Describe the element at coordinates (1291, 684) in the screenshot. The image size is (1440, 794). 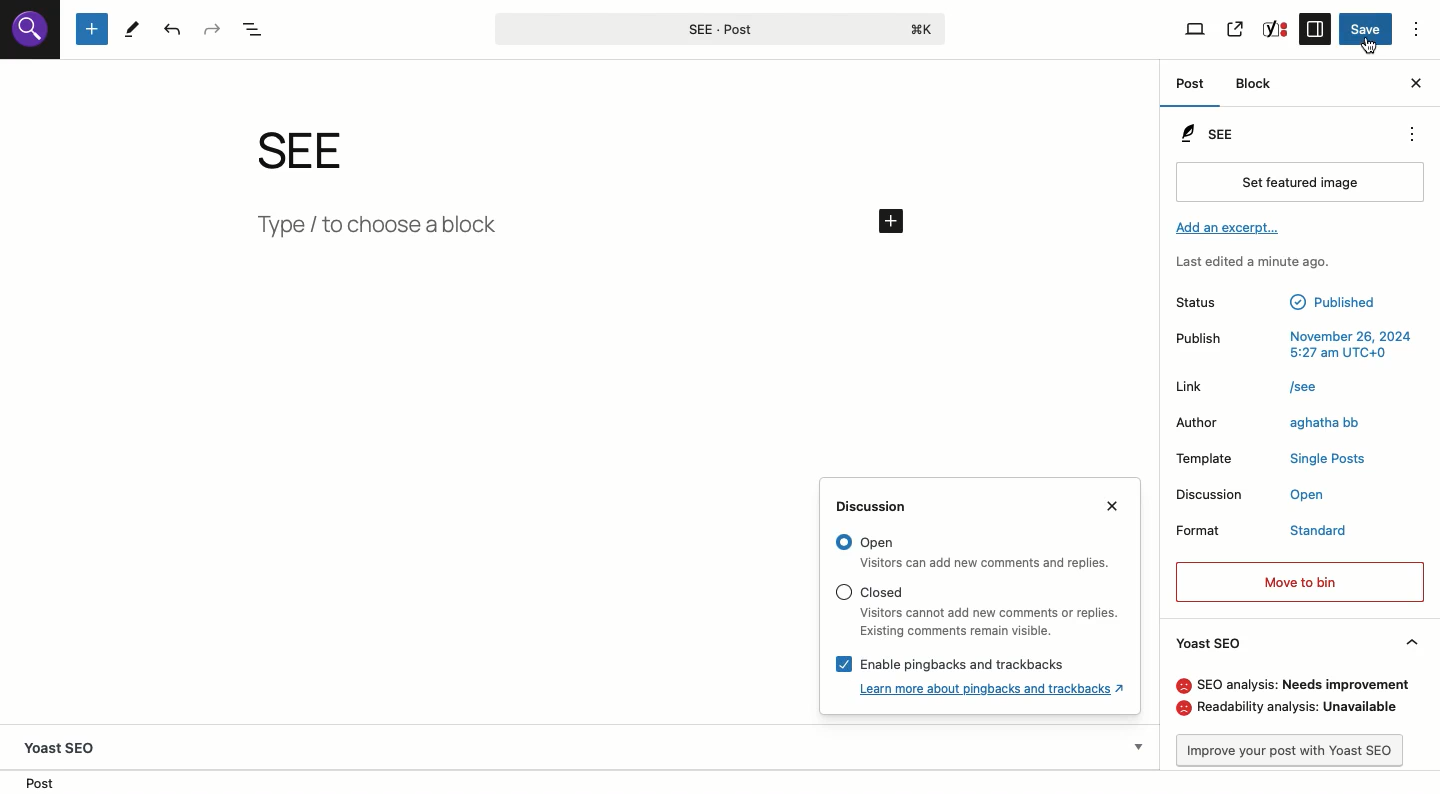
I see `SEO analysis: needs improvement` at that location.